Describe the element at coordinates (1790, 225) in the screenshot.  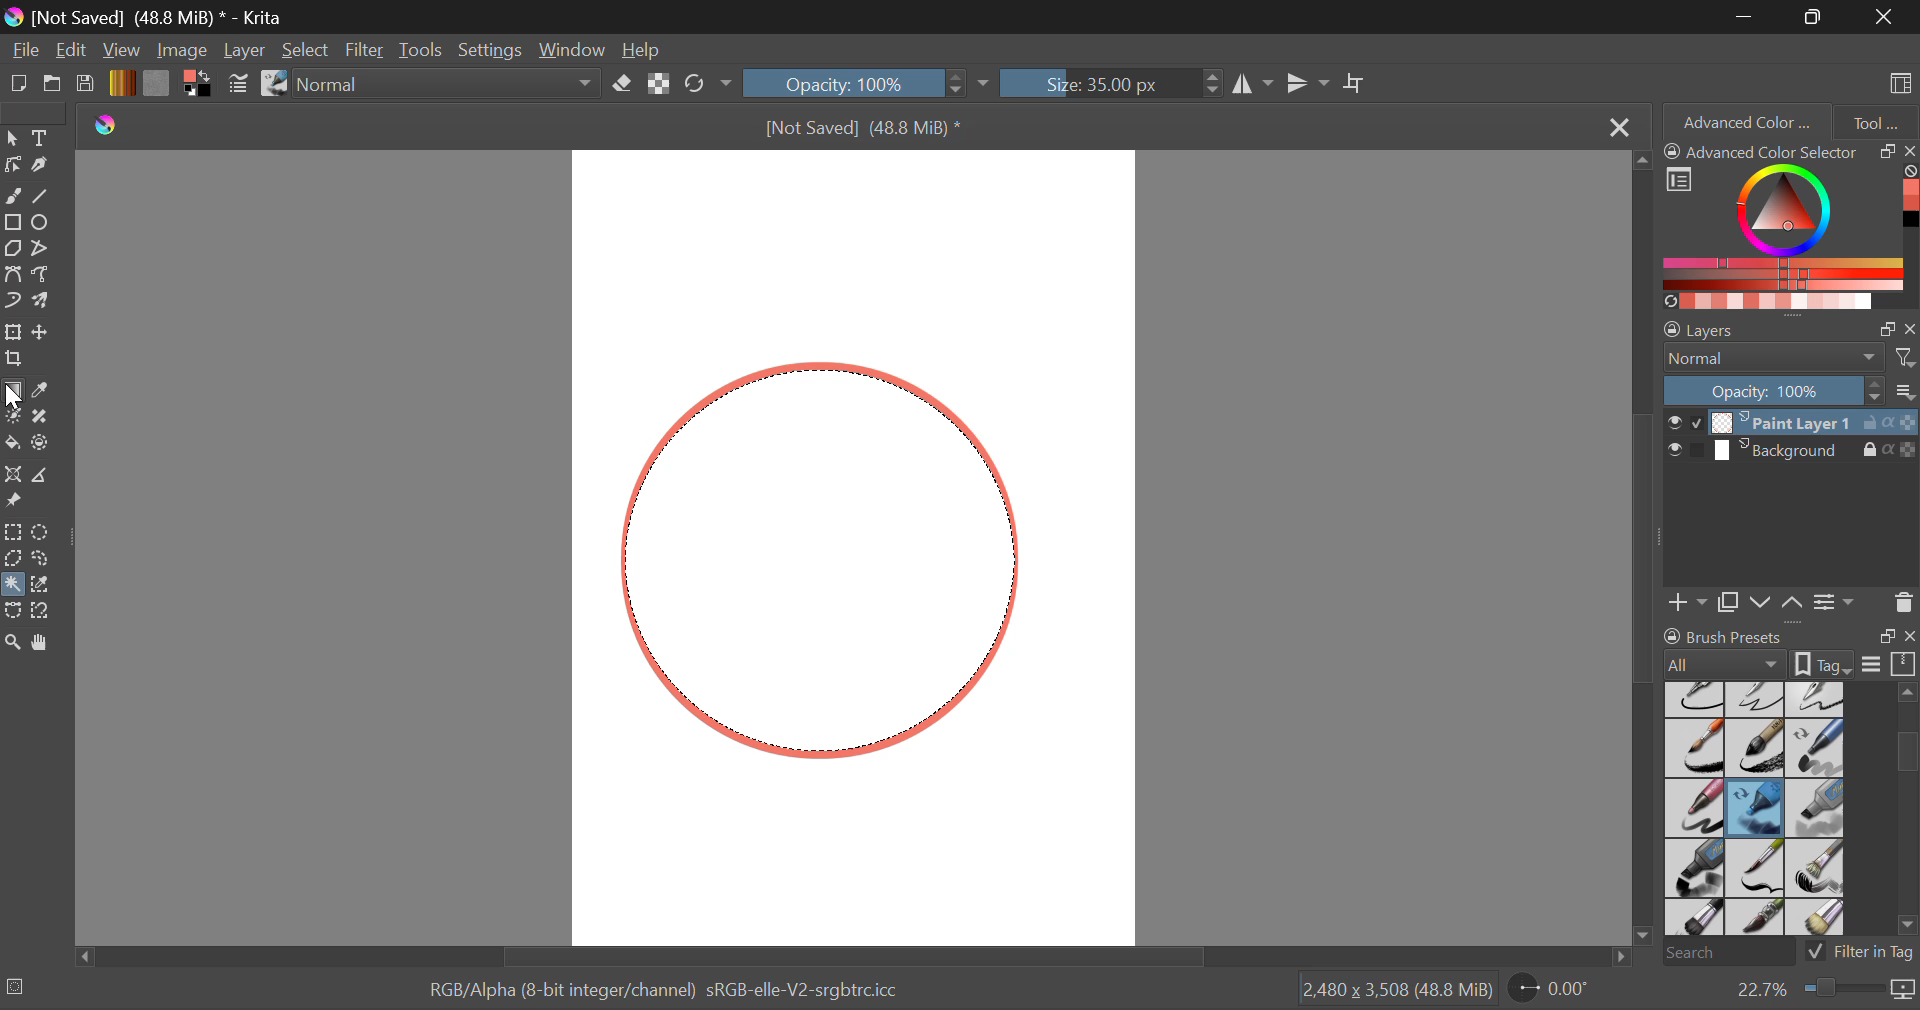
I see `Advanced Color Selector` at that location.